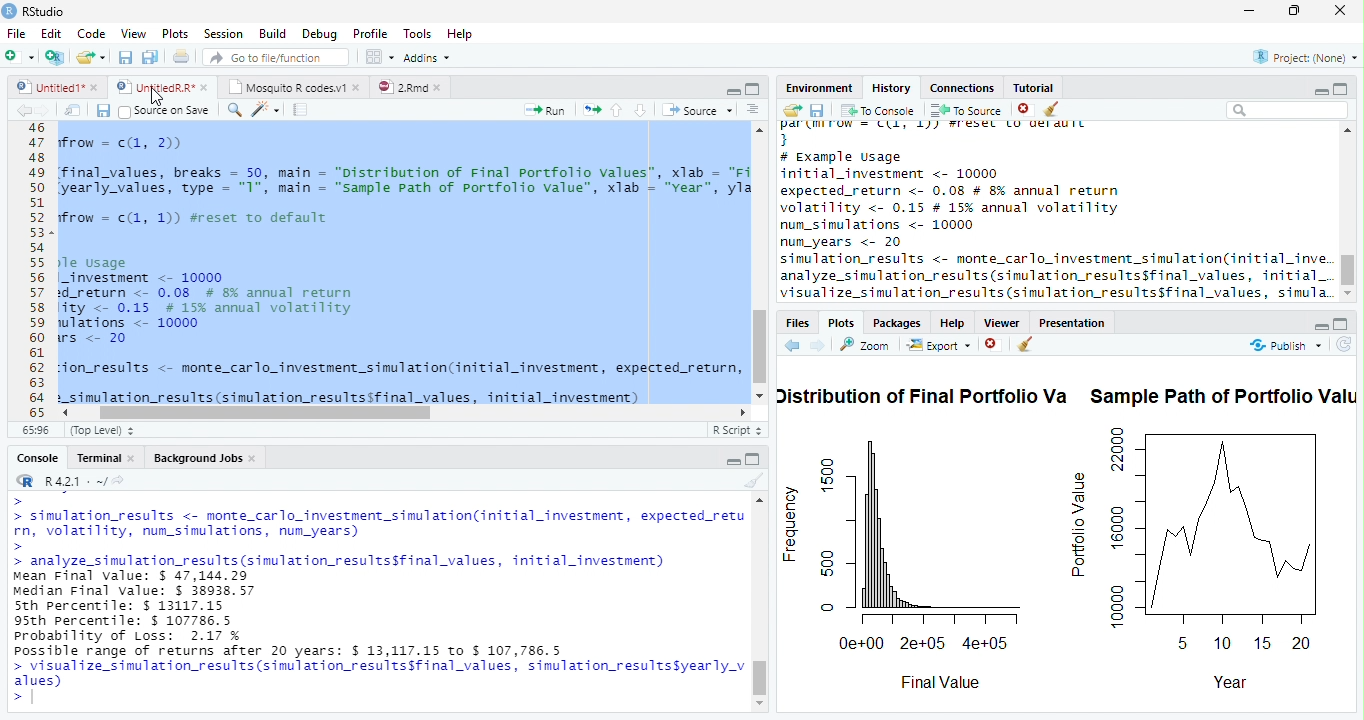 The width and height of the screenshot is (1364, 720). What do you see at coordinates (379, 57) in the screenshot?
I see `Workspace Panes` at bounding box center [379, 57].